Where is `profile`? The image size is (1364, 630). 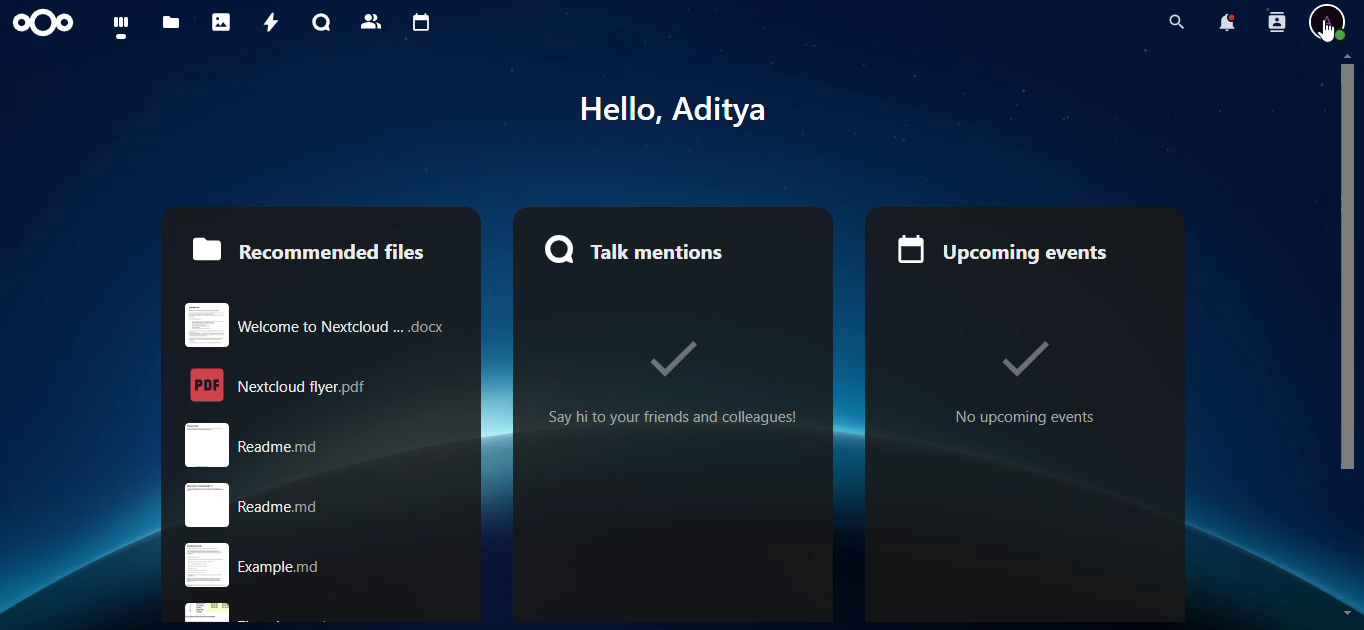
profile is located at coordinates (1329, 23).